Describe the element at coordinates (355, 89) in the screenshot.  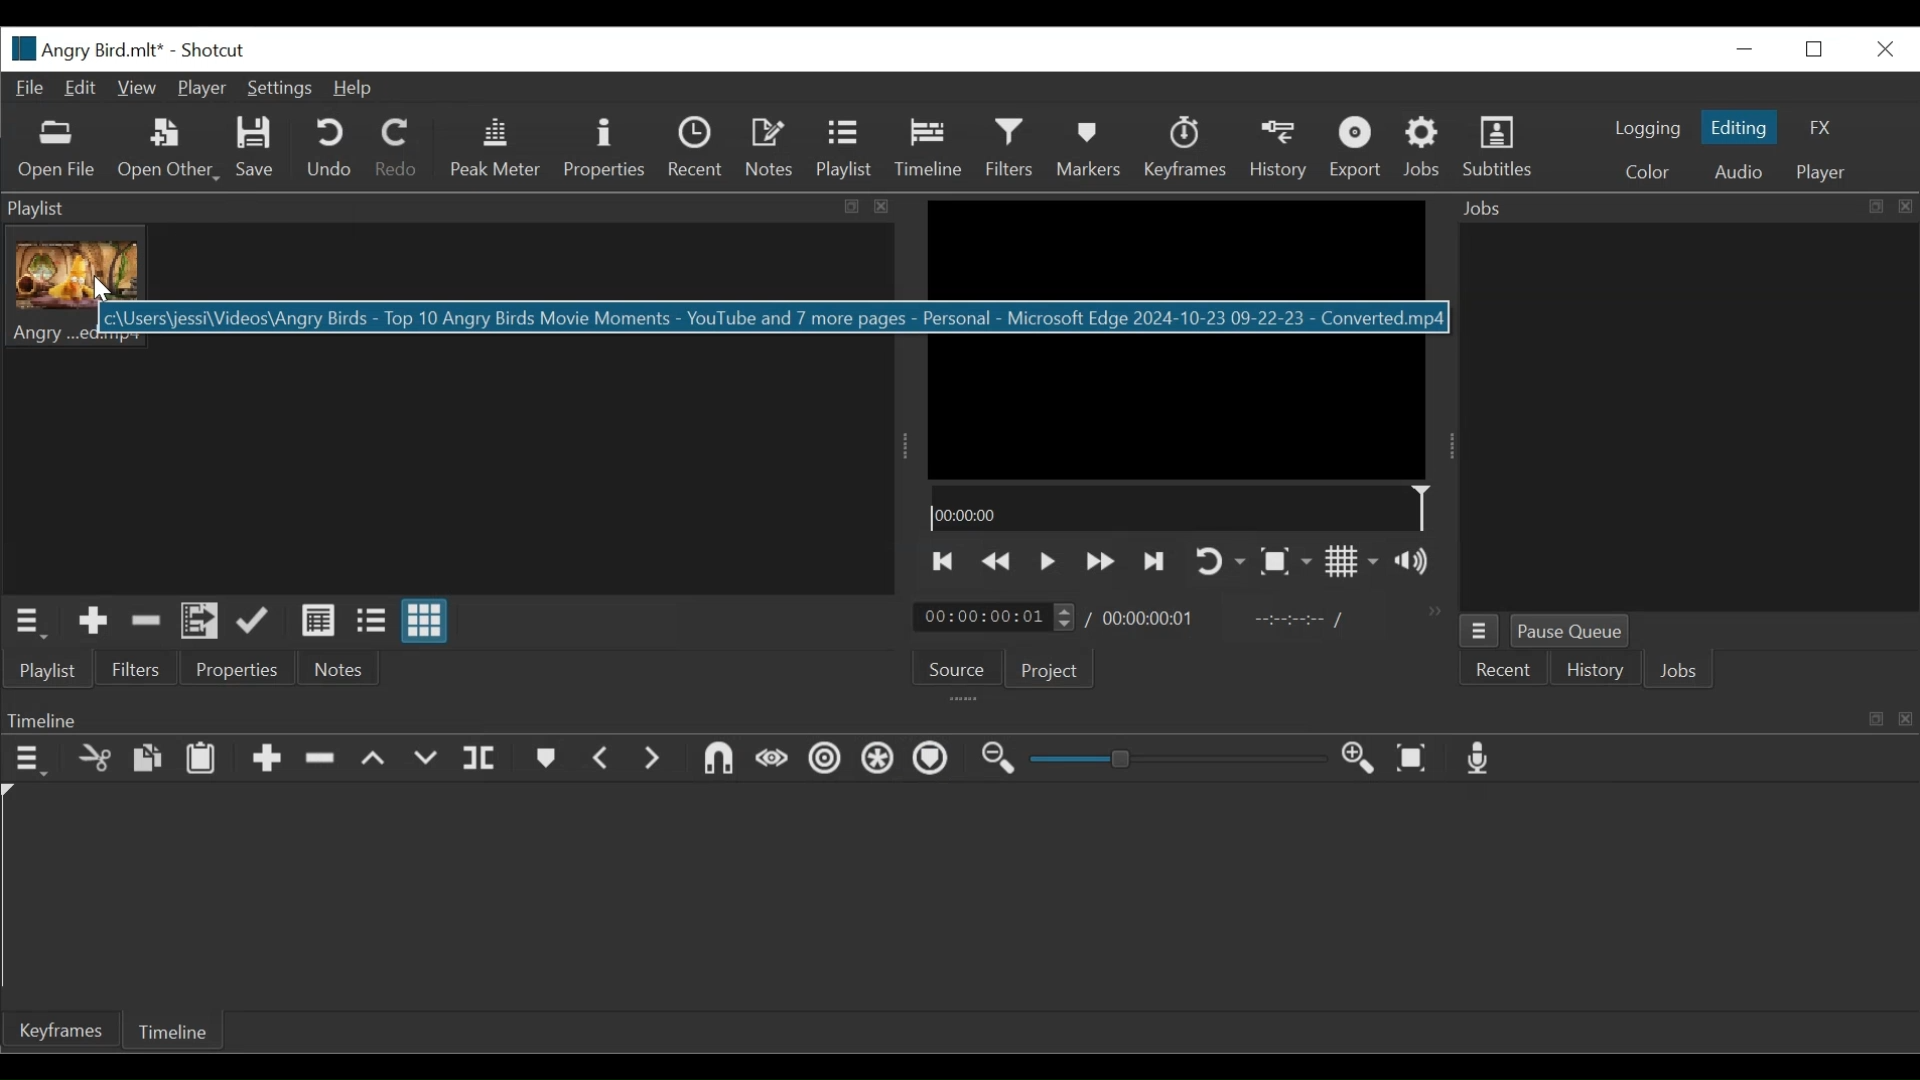
I see `Help` at that location.